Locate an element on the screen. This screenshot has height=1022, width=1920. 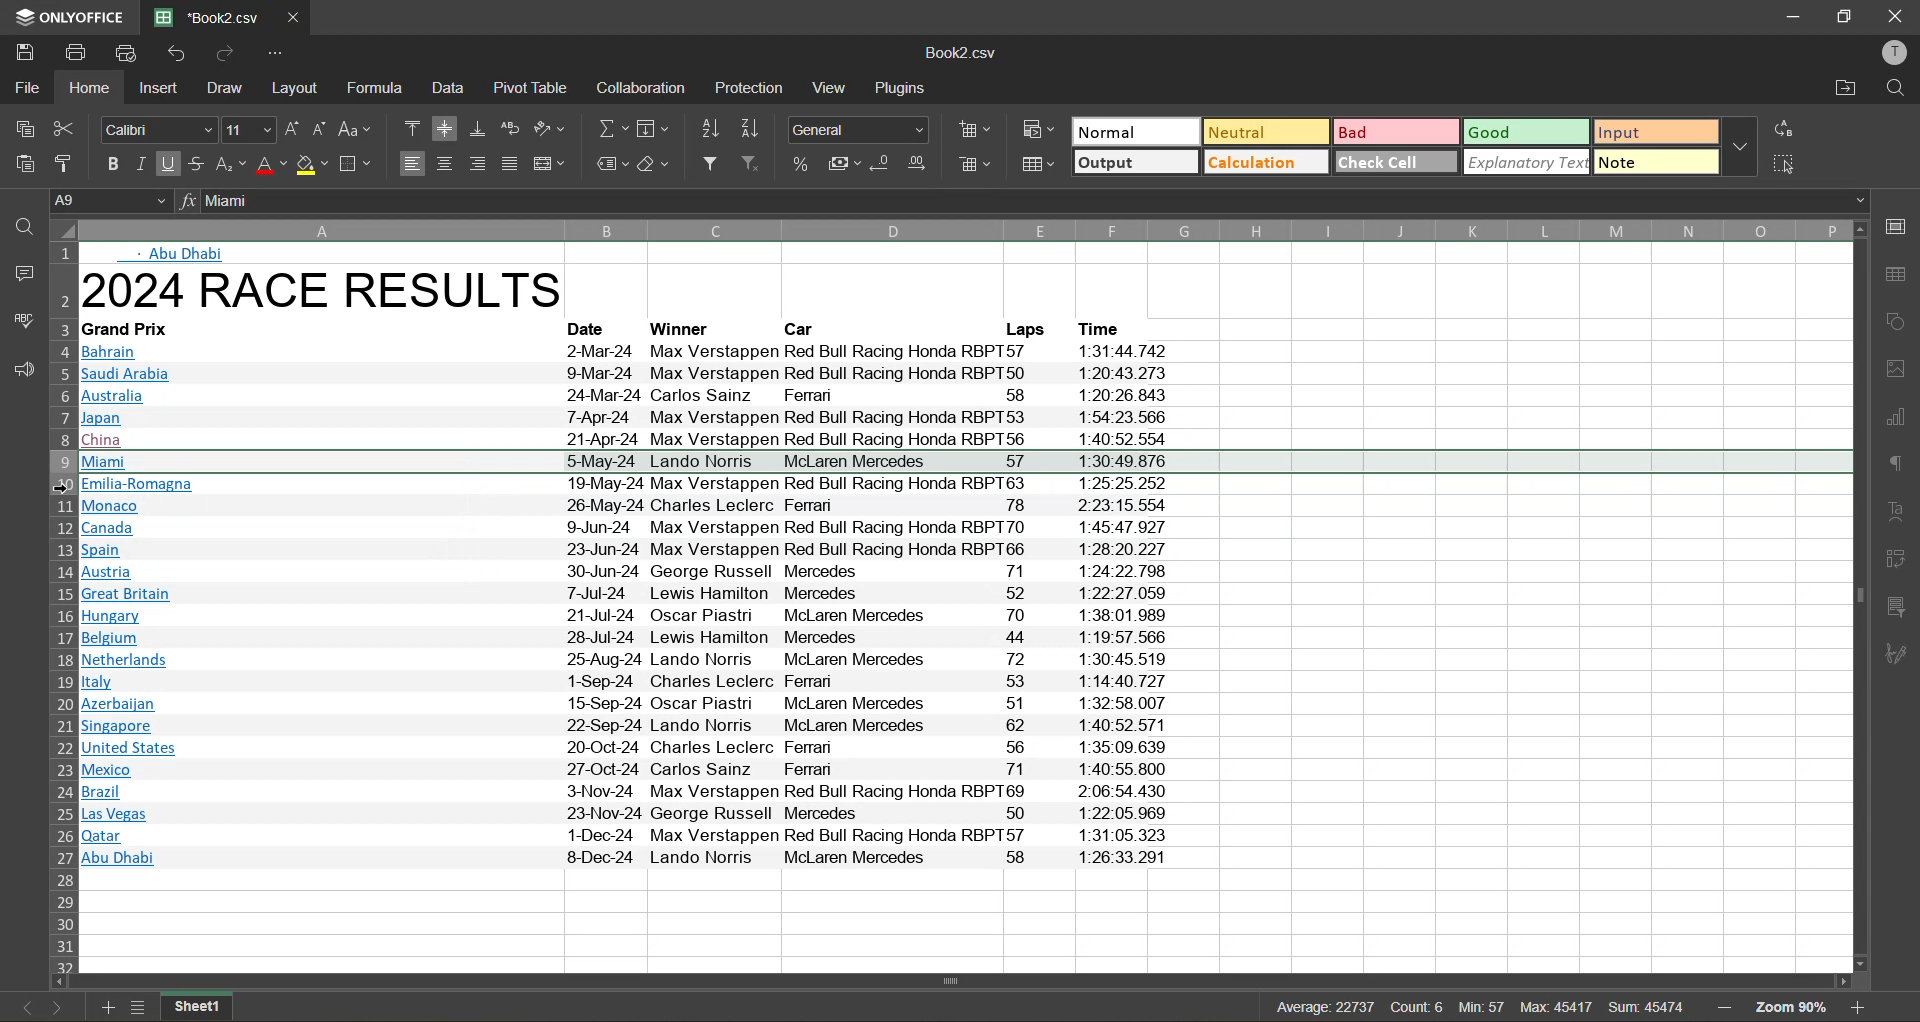
‘Winner is located at coordinates (680, 328).